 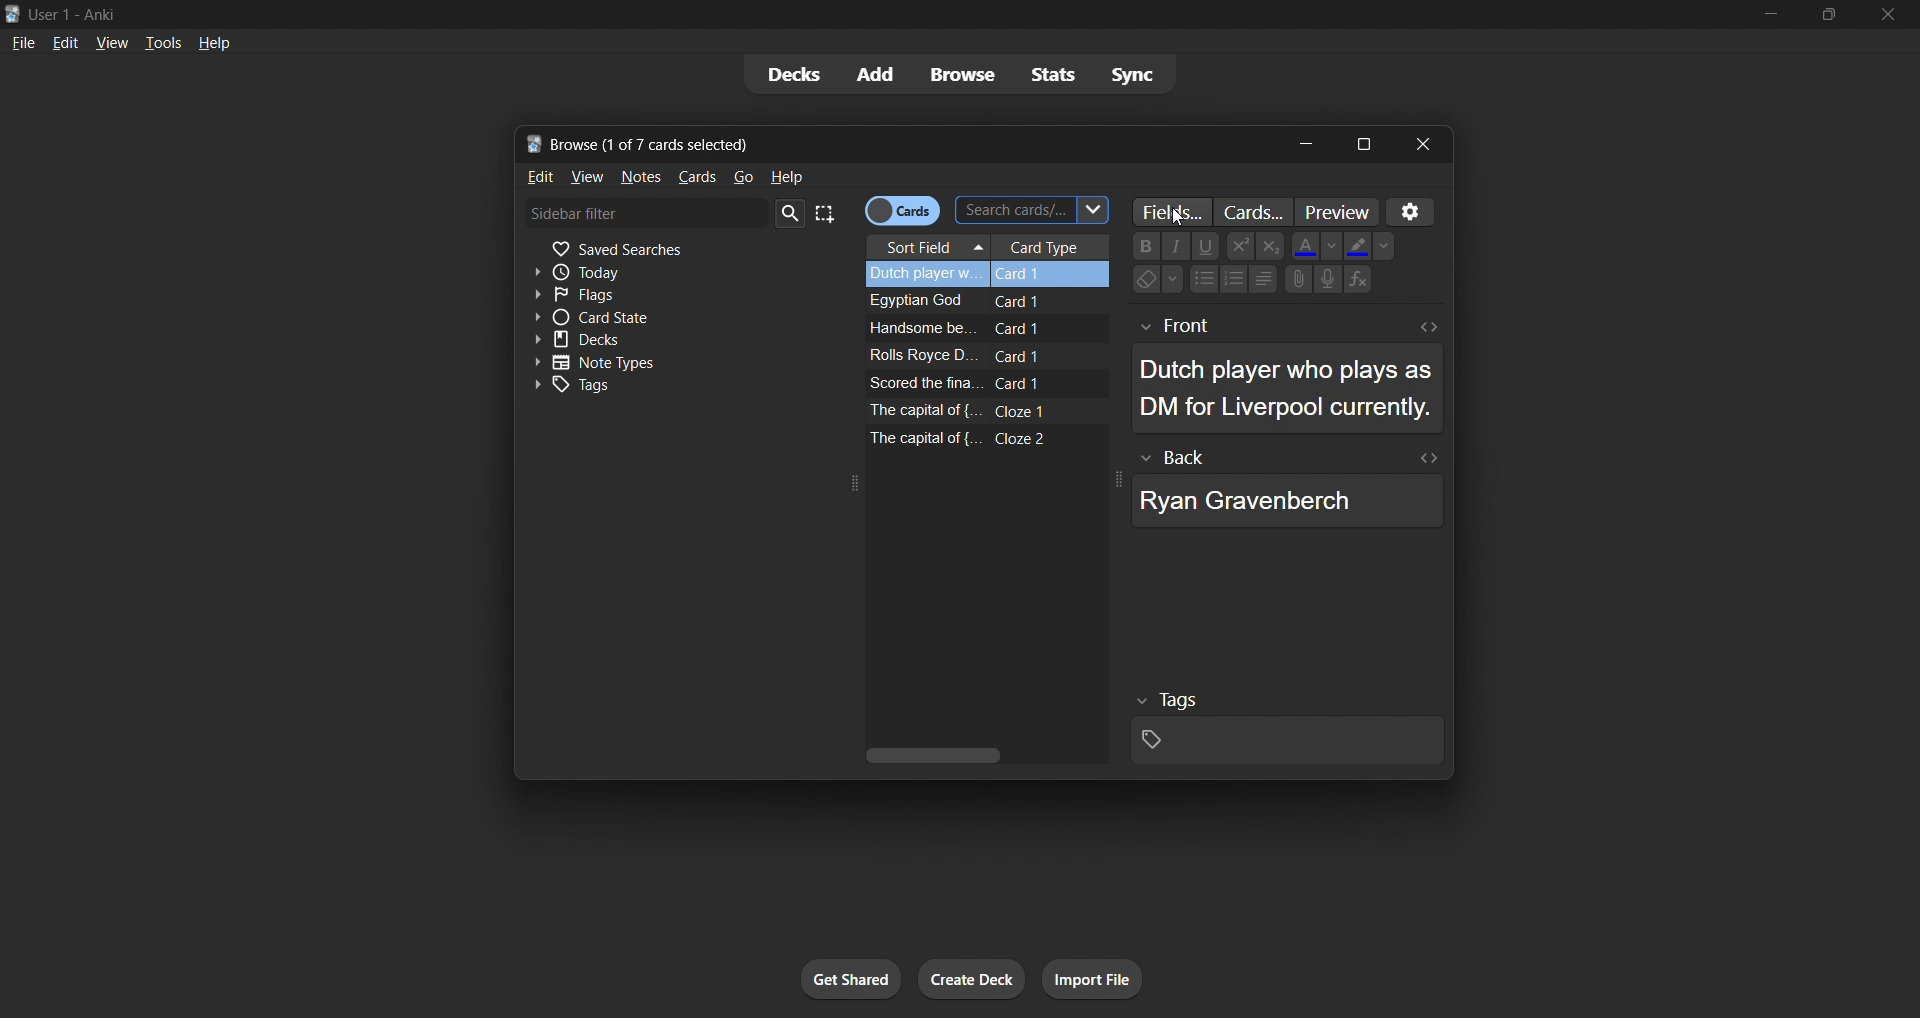 I want to click on tags toggle, so click(x=639, y=386).